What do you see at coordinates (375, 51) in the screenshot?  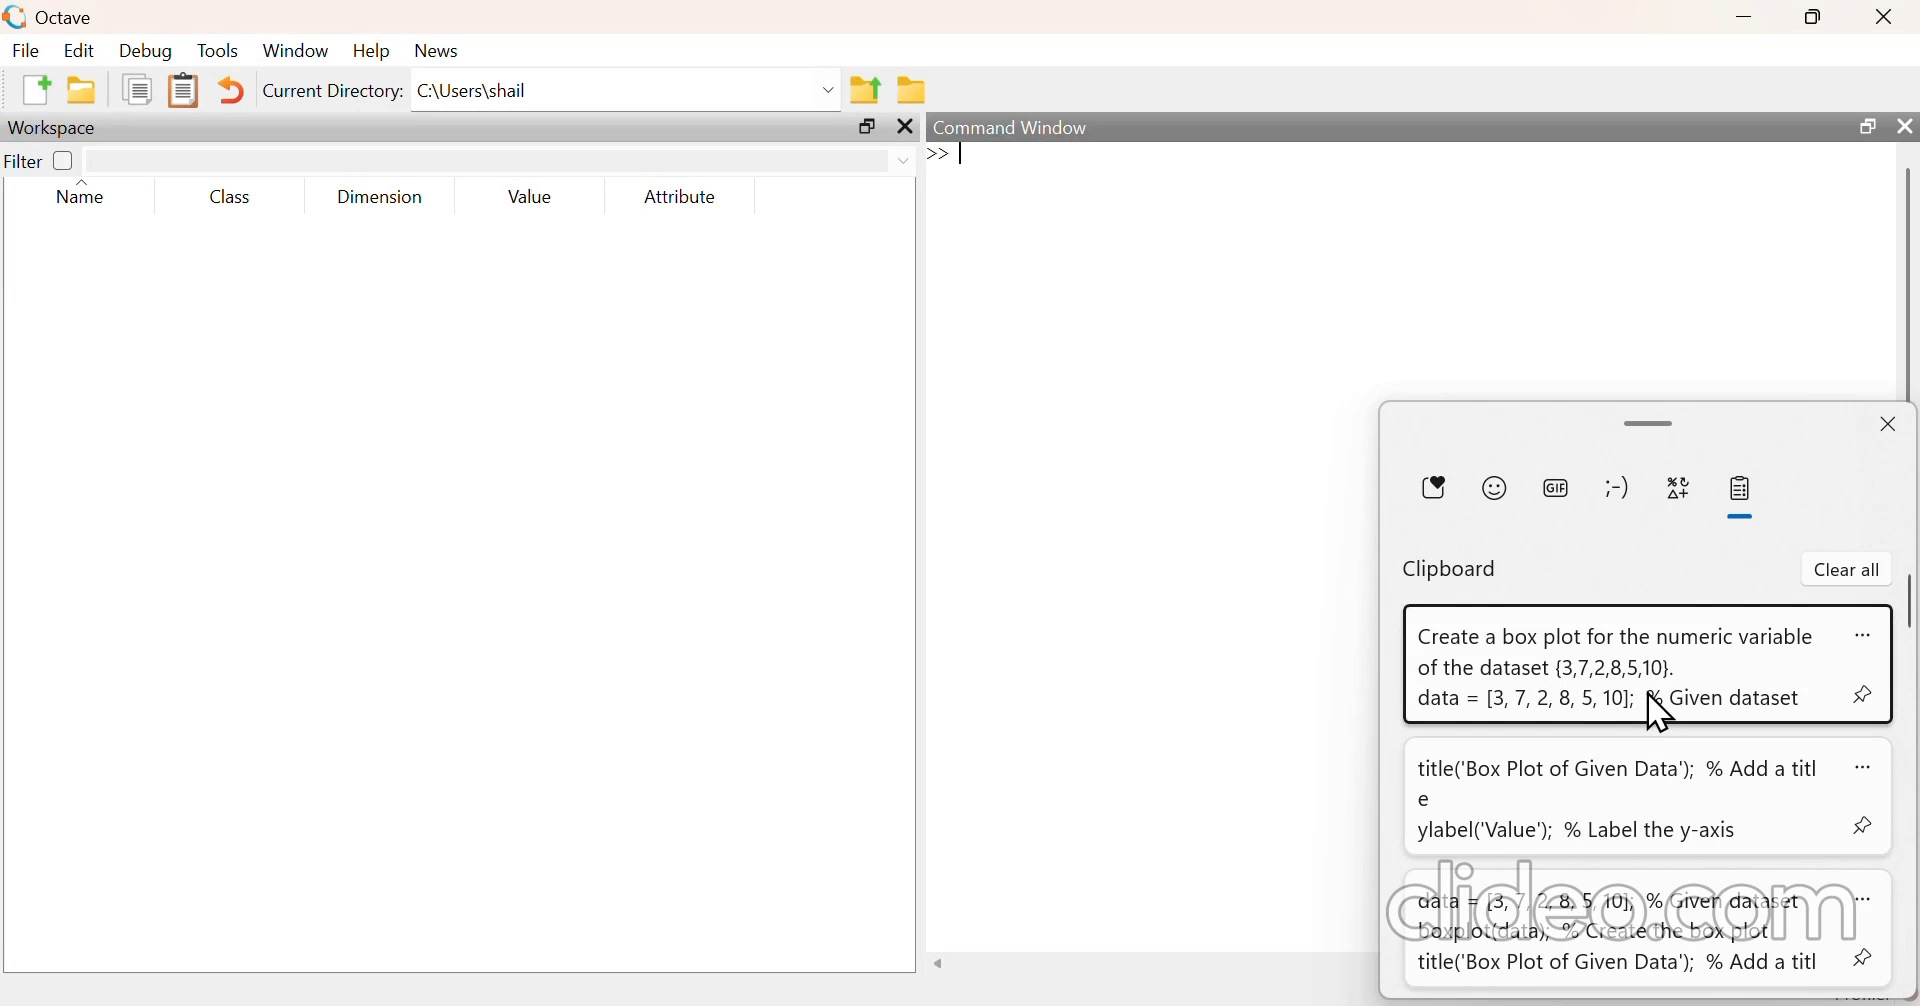 I see `help` at bounding box center [375, 51].